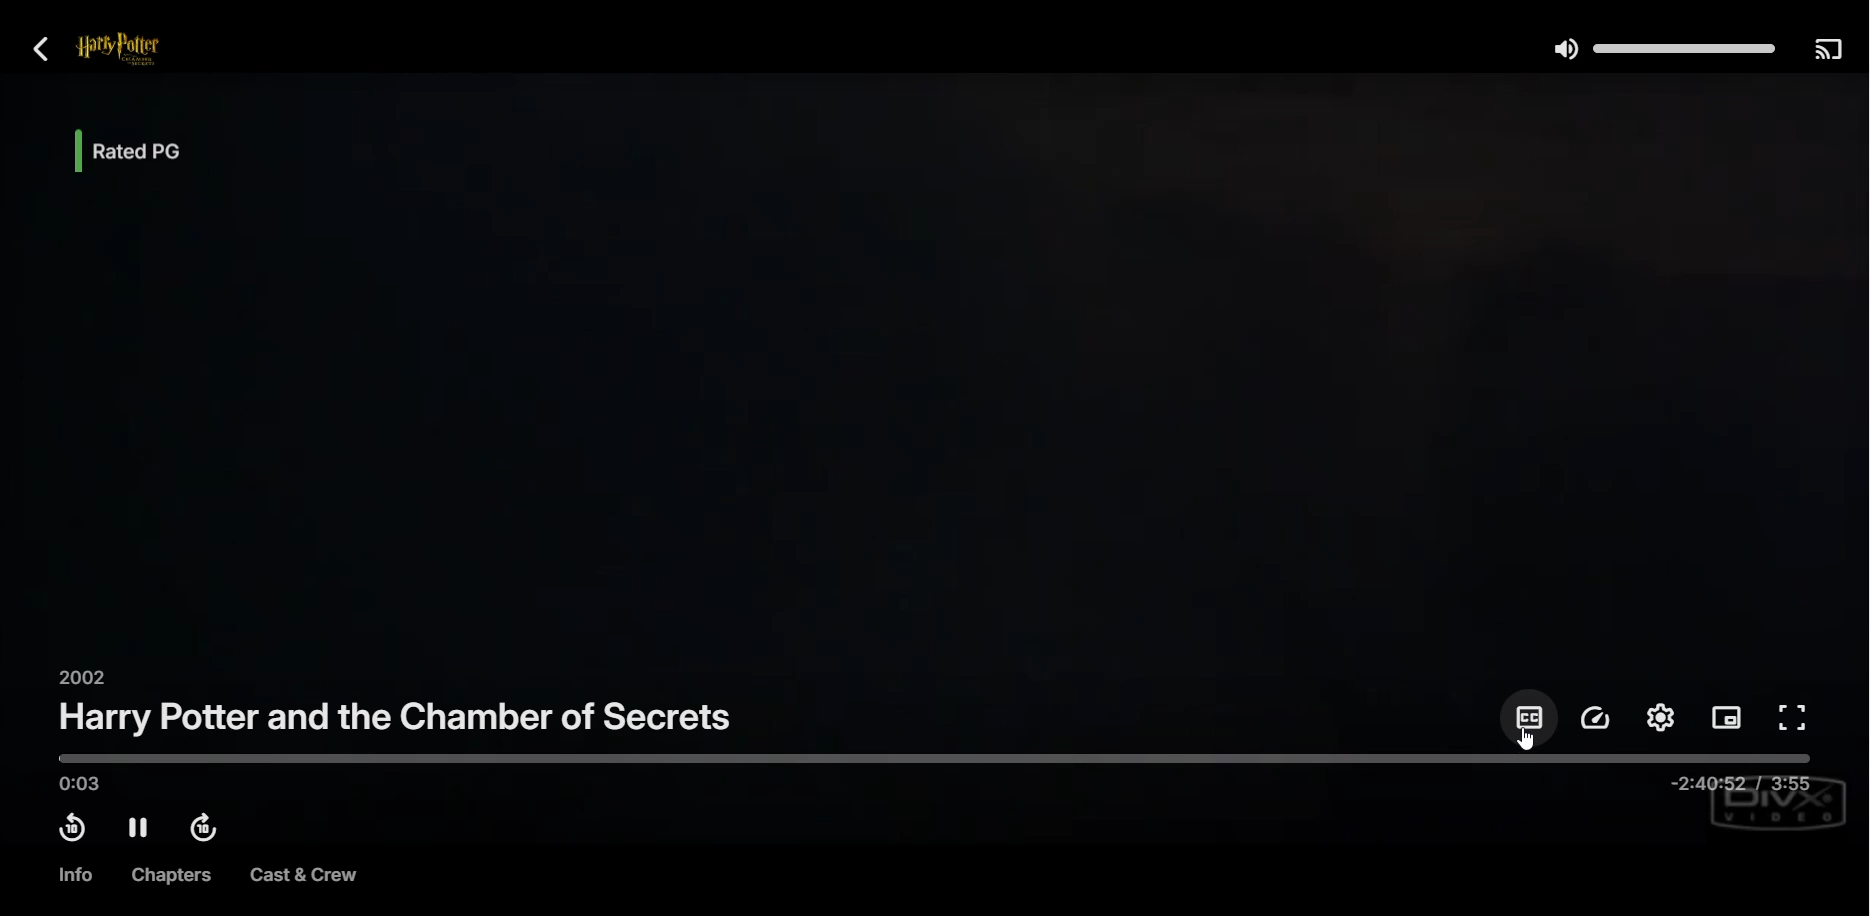  What do you see at coordinates (139, 828) in the screenshot?
I see `Pause/Play` at bounding box center [139, 828].